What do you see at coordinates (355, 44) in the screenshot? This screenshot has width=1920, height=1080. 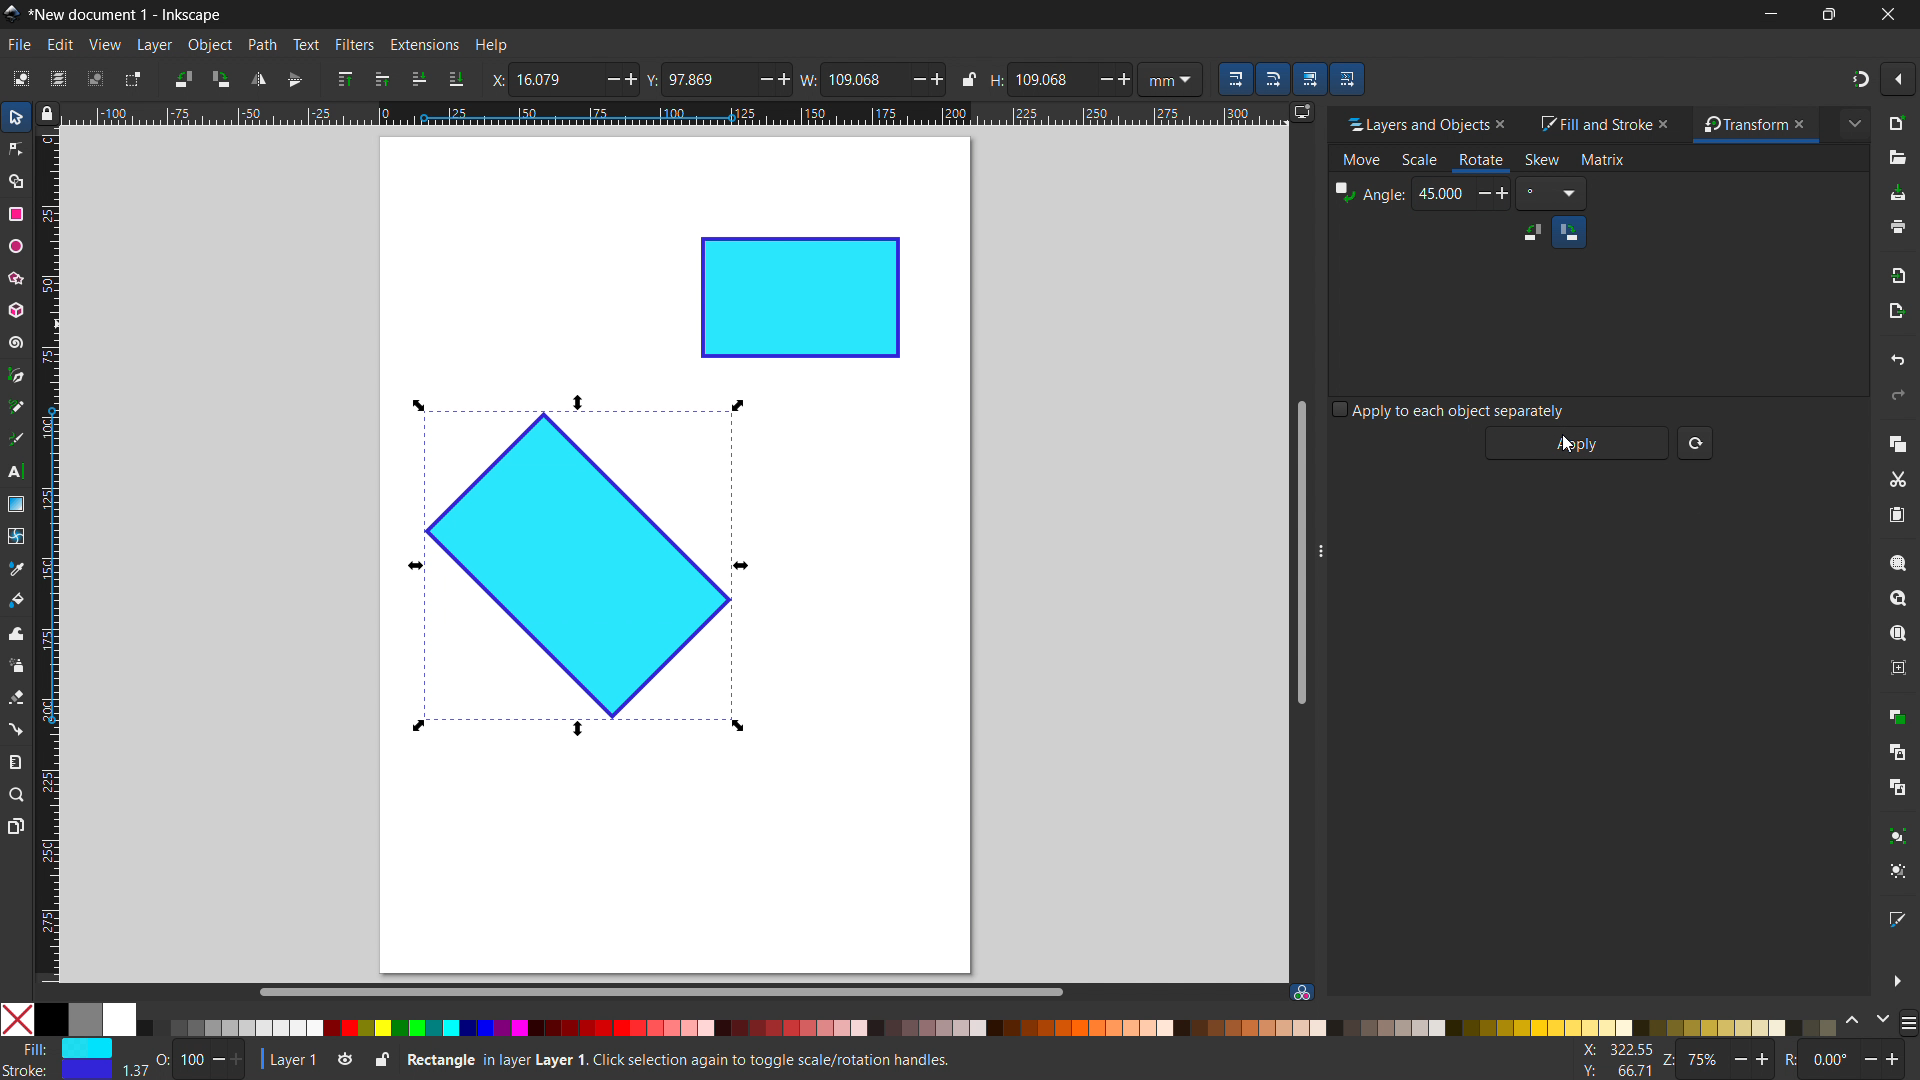 I see `filters` at bounding box center [355, 44].